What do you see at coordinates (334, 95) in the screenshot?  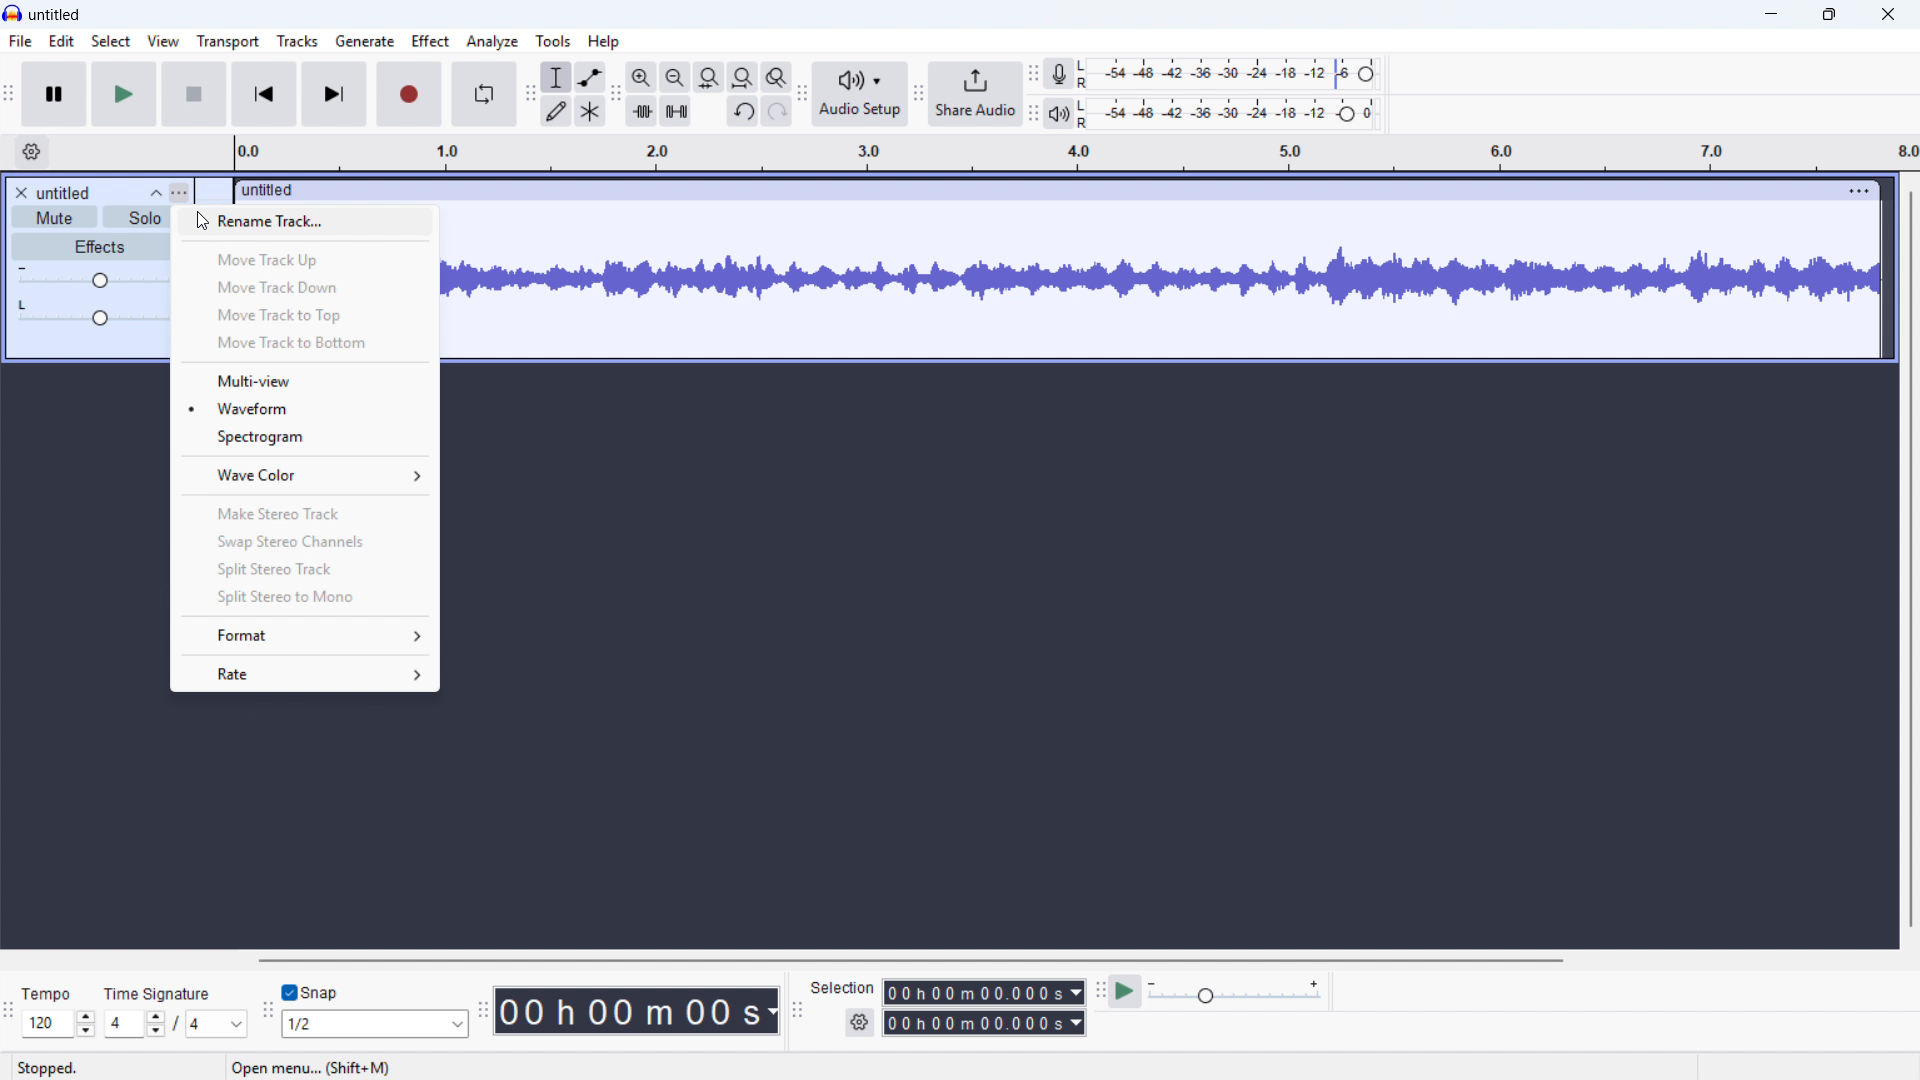 I see `Skip to end ` at bounding box center [334, 95].